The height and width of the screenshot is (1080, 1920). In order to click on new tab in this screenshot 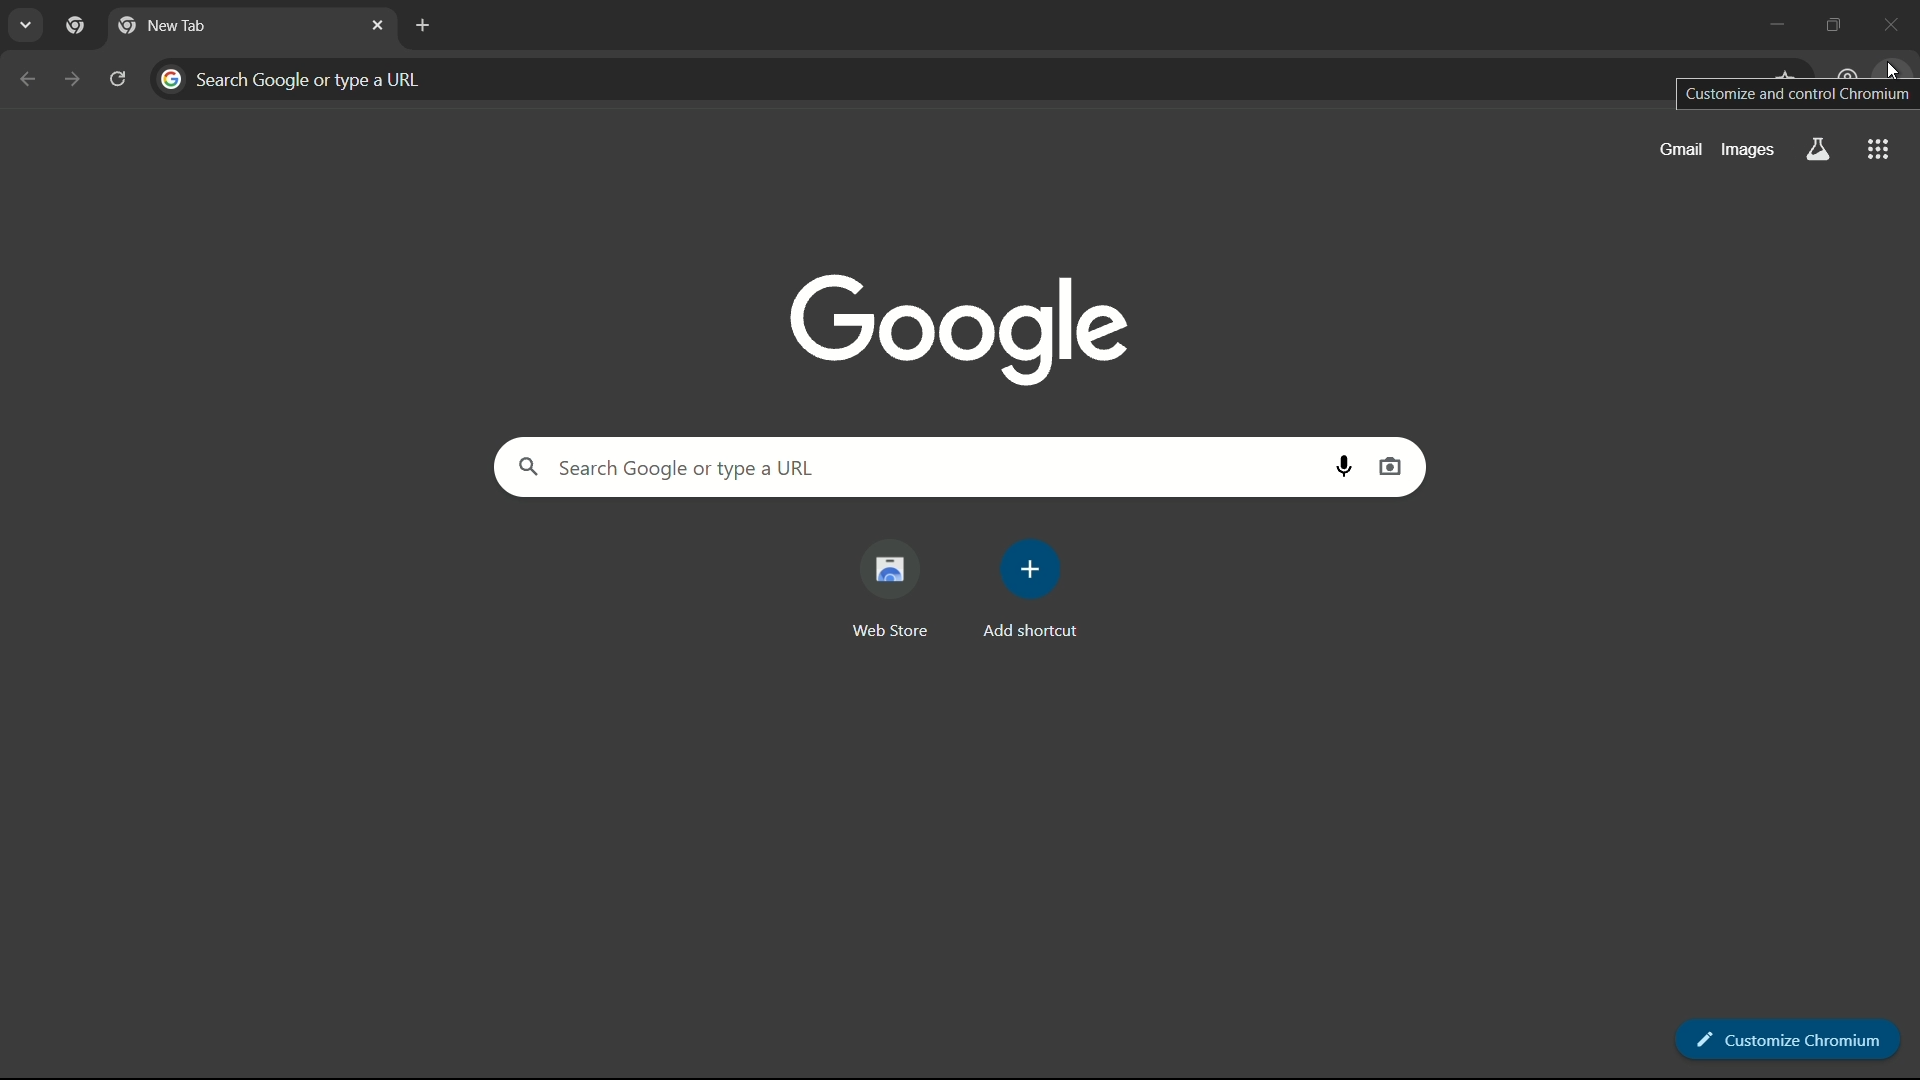, I will do `click(162, 26)`.